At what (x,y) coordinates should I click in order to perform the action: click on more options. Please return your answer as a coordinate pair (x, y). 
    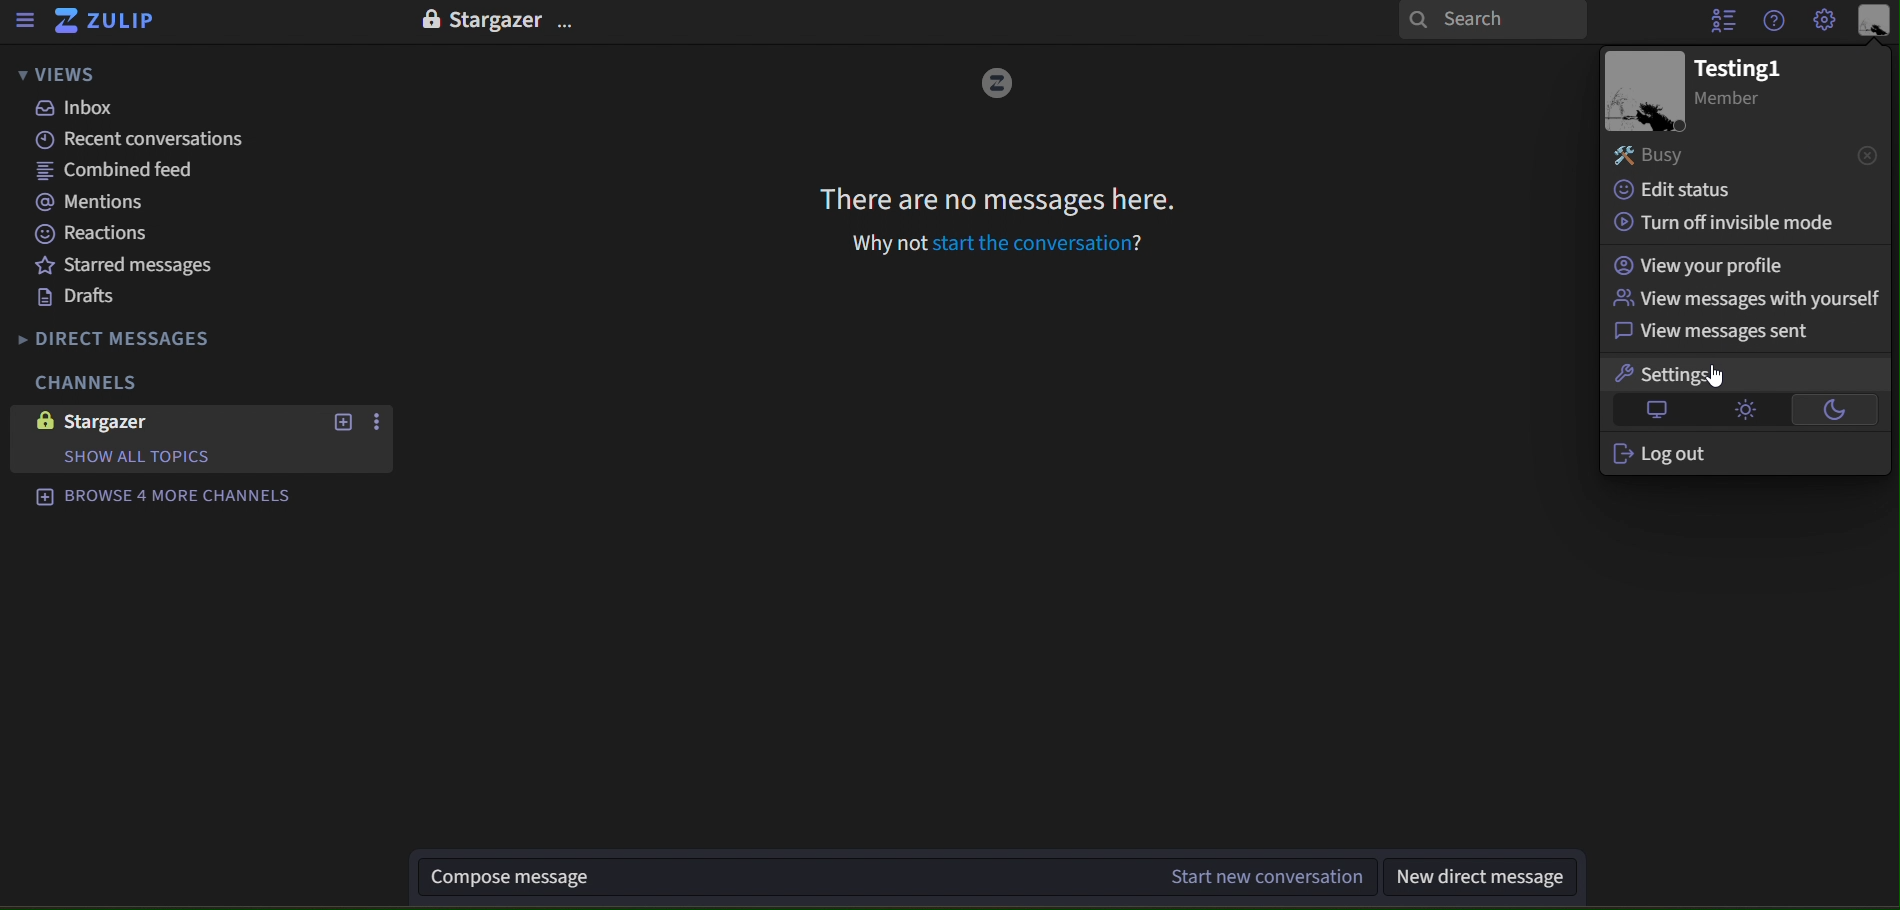
    Looking at the image, I should click on (376, 425).